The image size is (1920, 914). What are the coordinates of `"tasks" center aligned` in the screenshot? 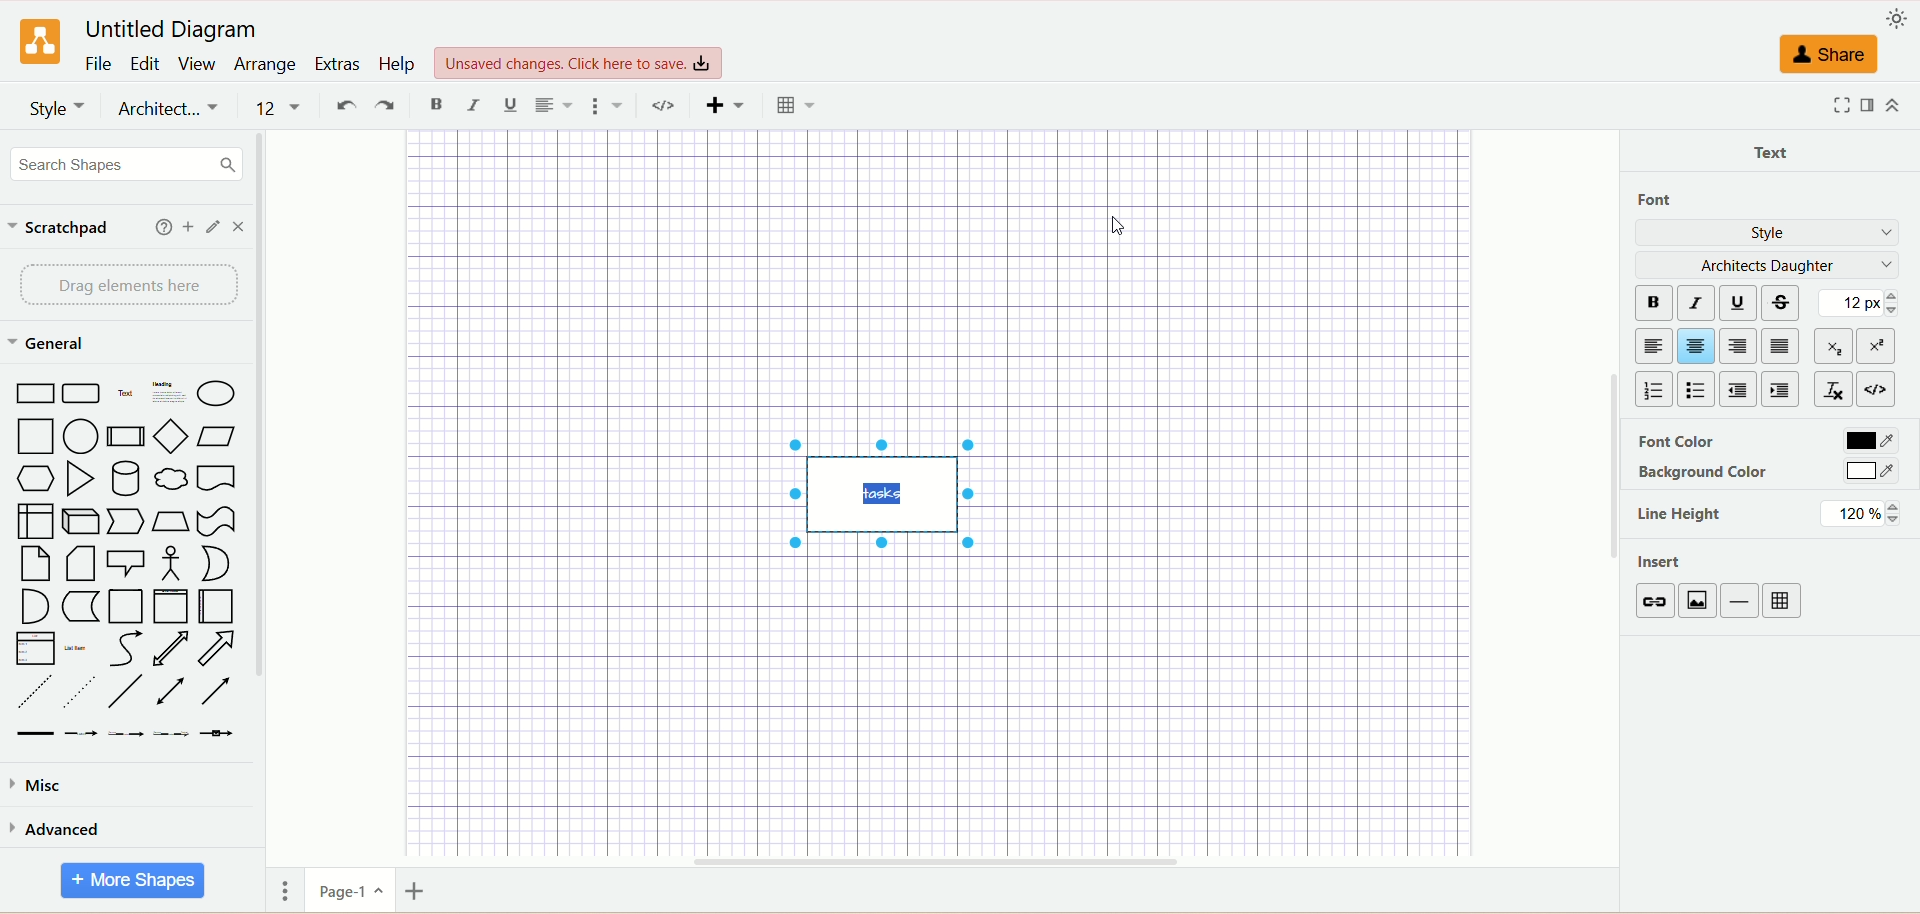 It's located at (881, 494).